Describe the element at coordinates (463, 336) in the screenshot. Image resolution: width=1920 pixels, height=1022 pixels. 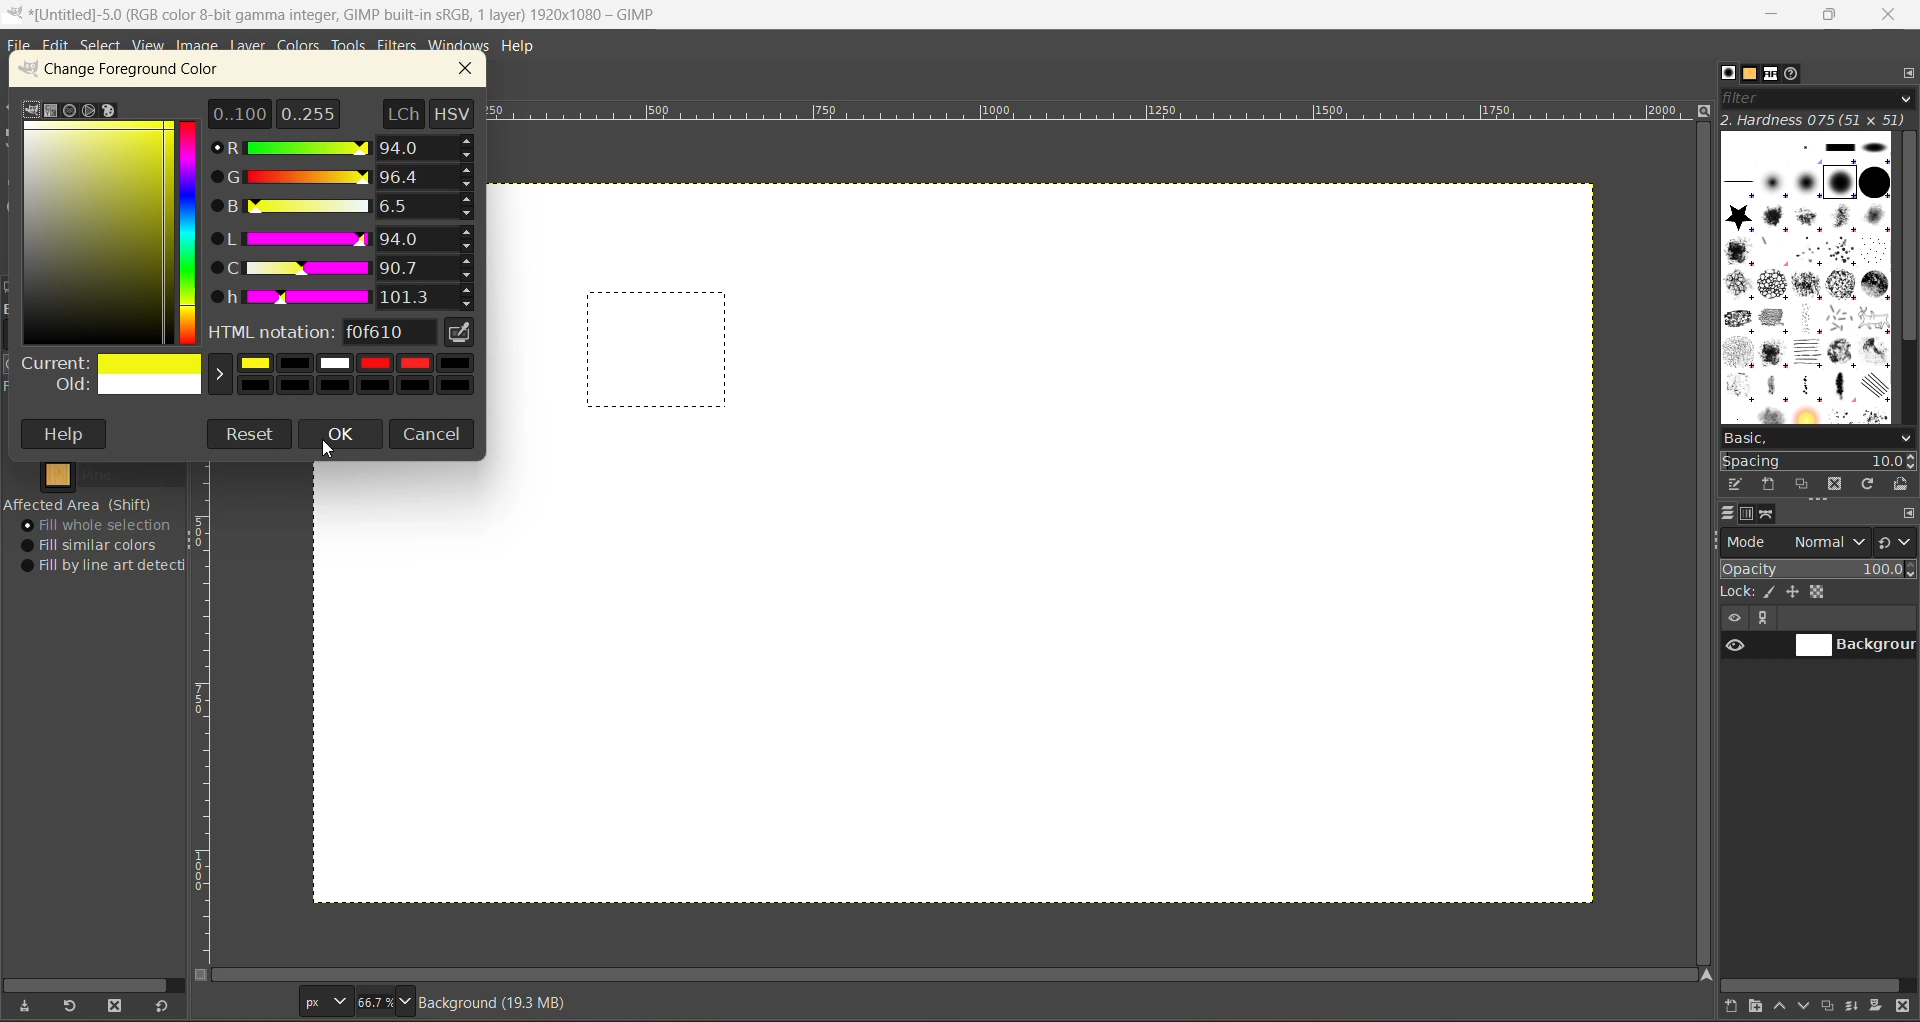
I see `eyedropper` at that location.